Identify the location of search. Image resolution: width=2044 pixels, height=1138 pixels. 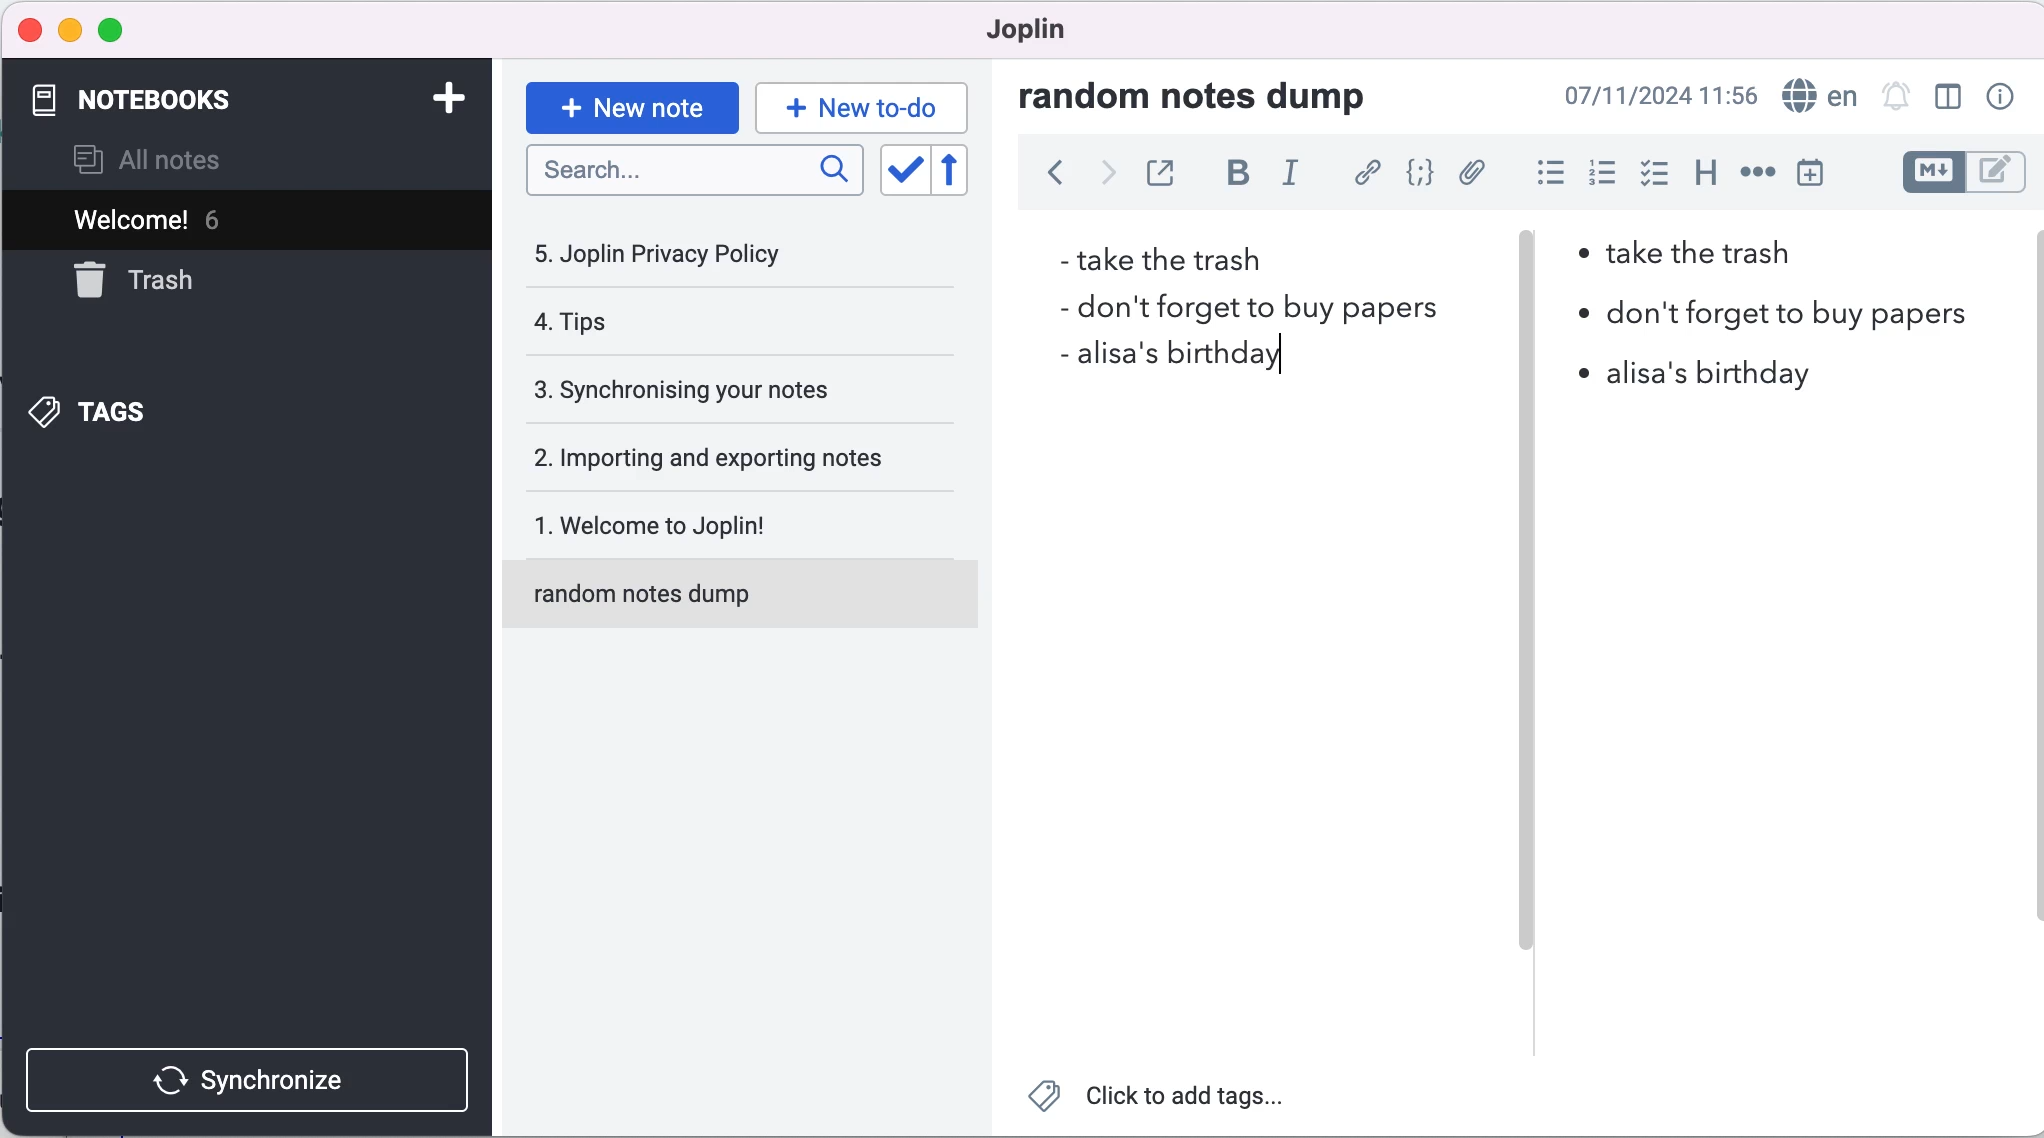
(696, 177).